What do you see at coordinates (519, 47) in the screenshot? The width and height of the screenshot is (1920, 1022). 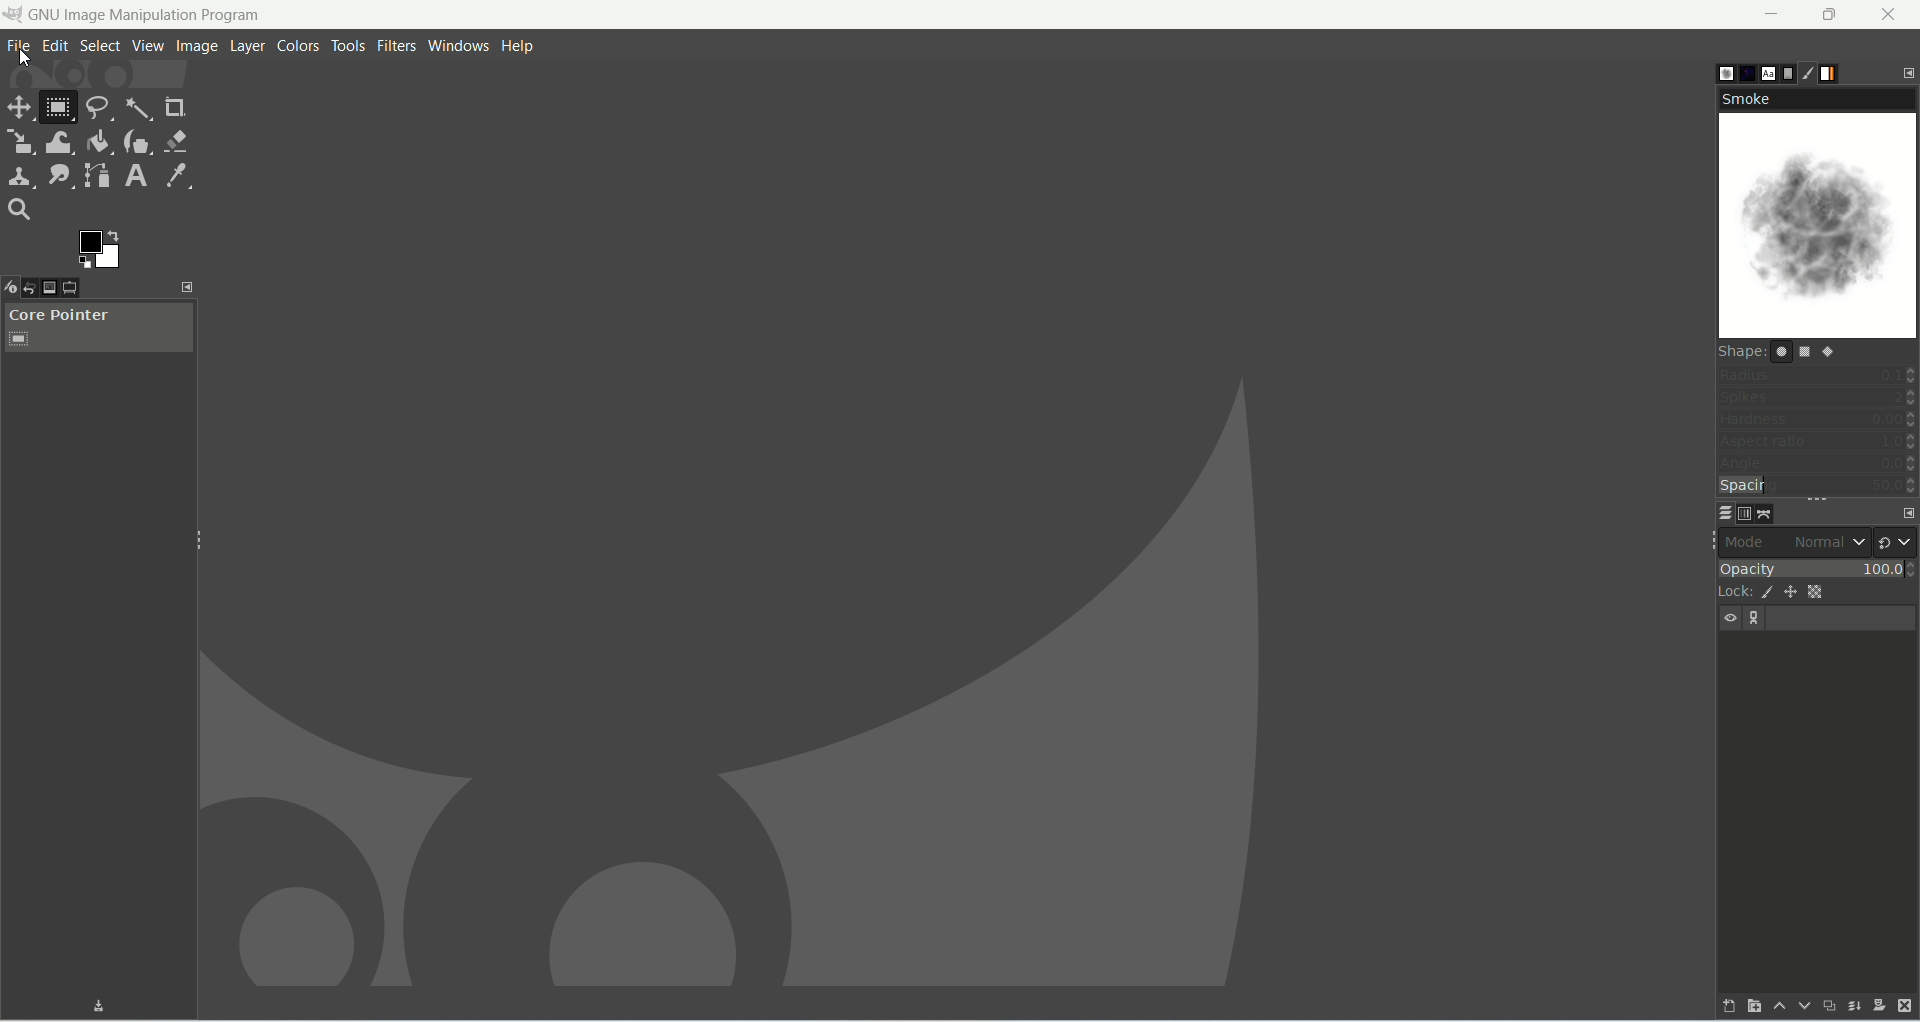 I see `help` at bounding box center [519, 47].